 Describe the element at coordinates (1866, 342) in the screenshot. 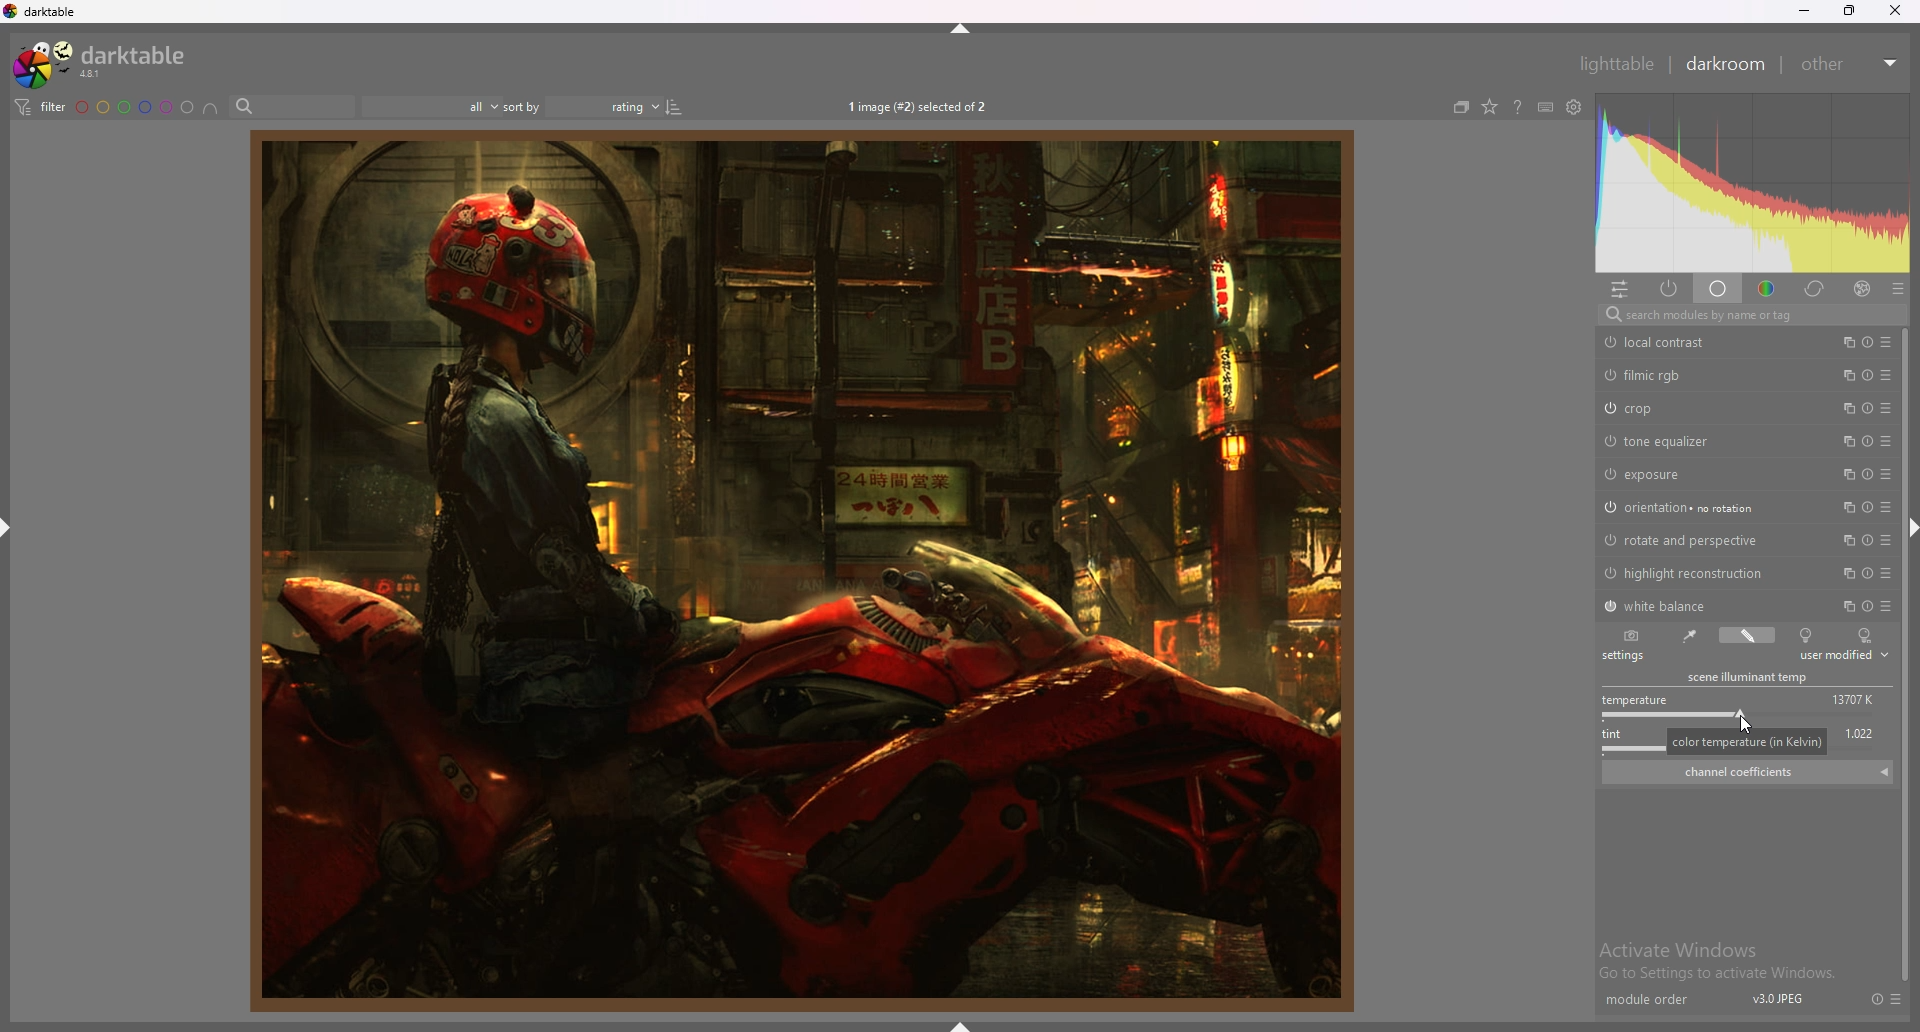

I see `reset` at that location.